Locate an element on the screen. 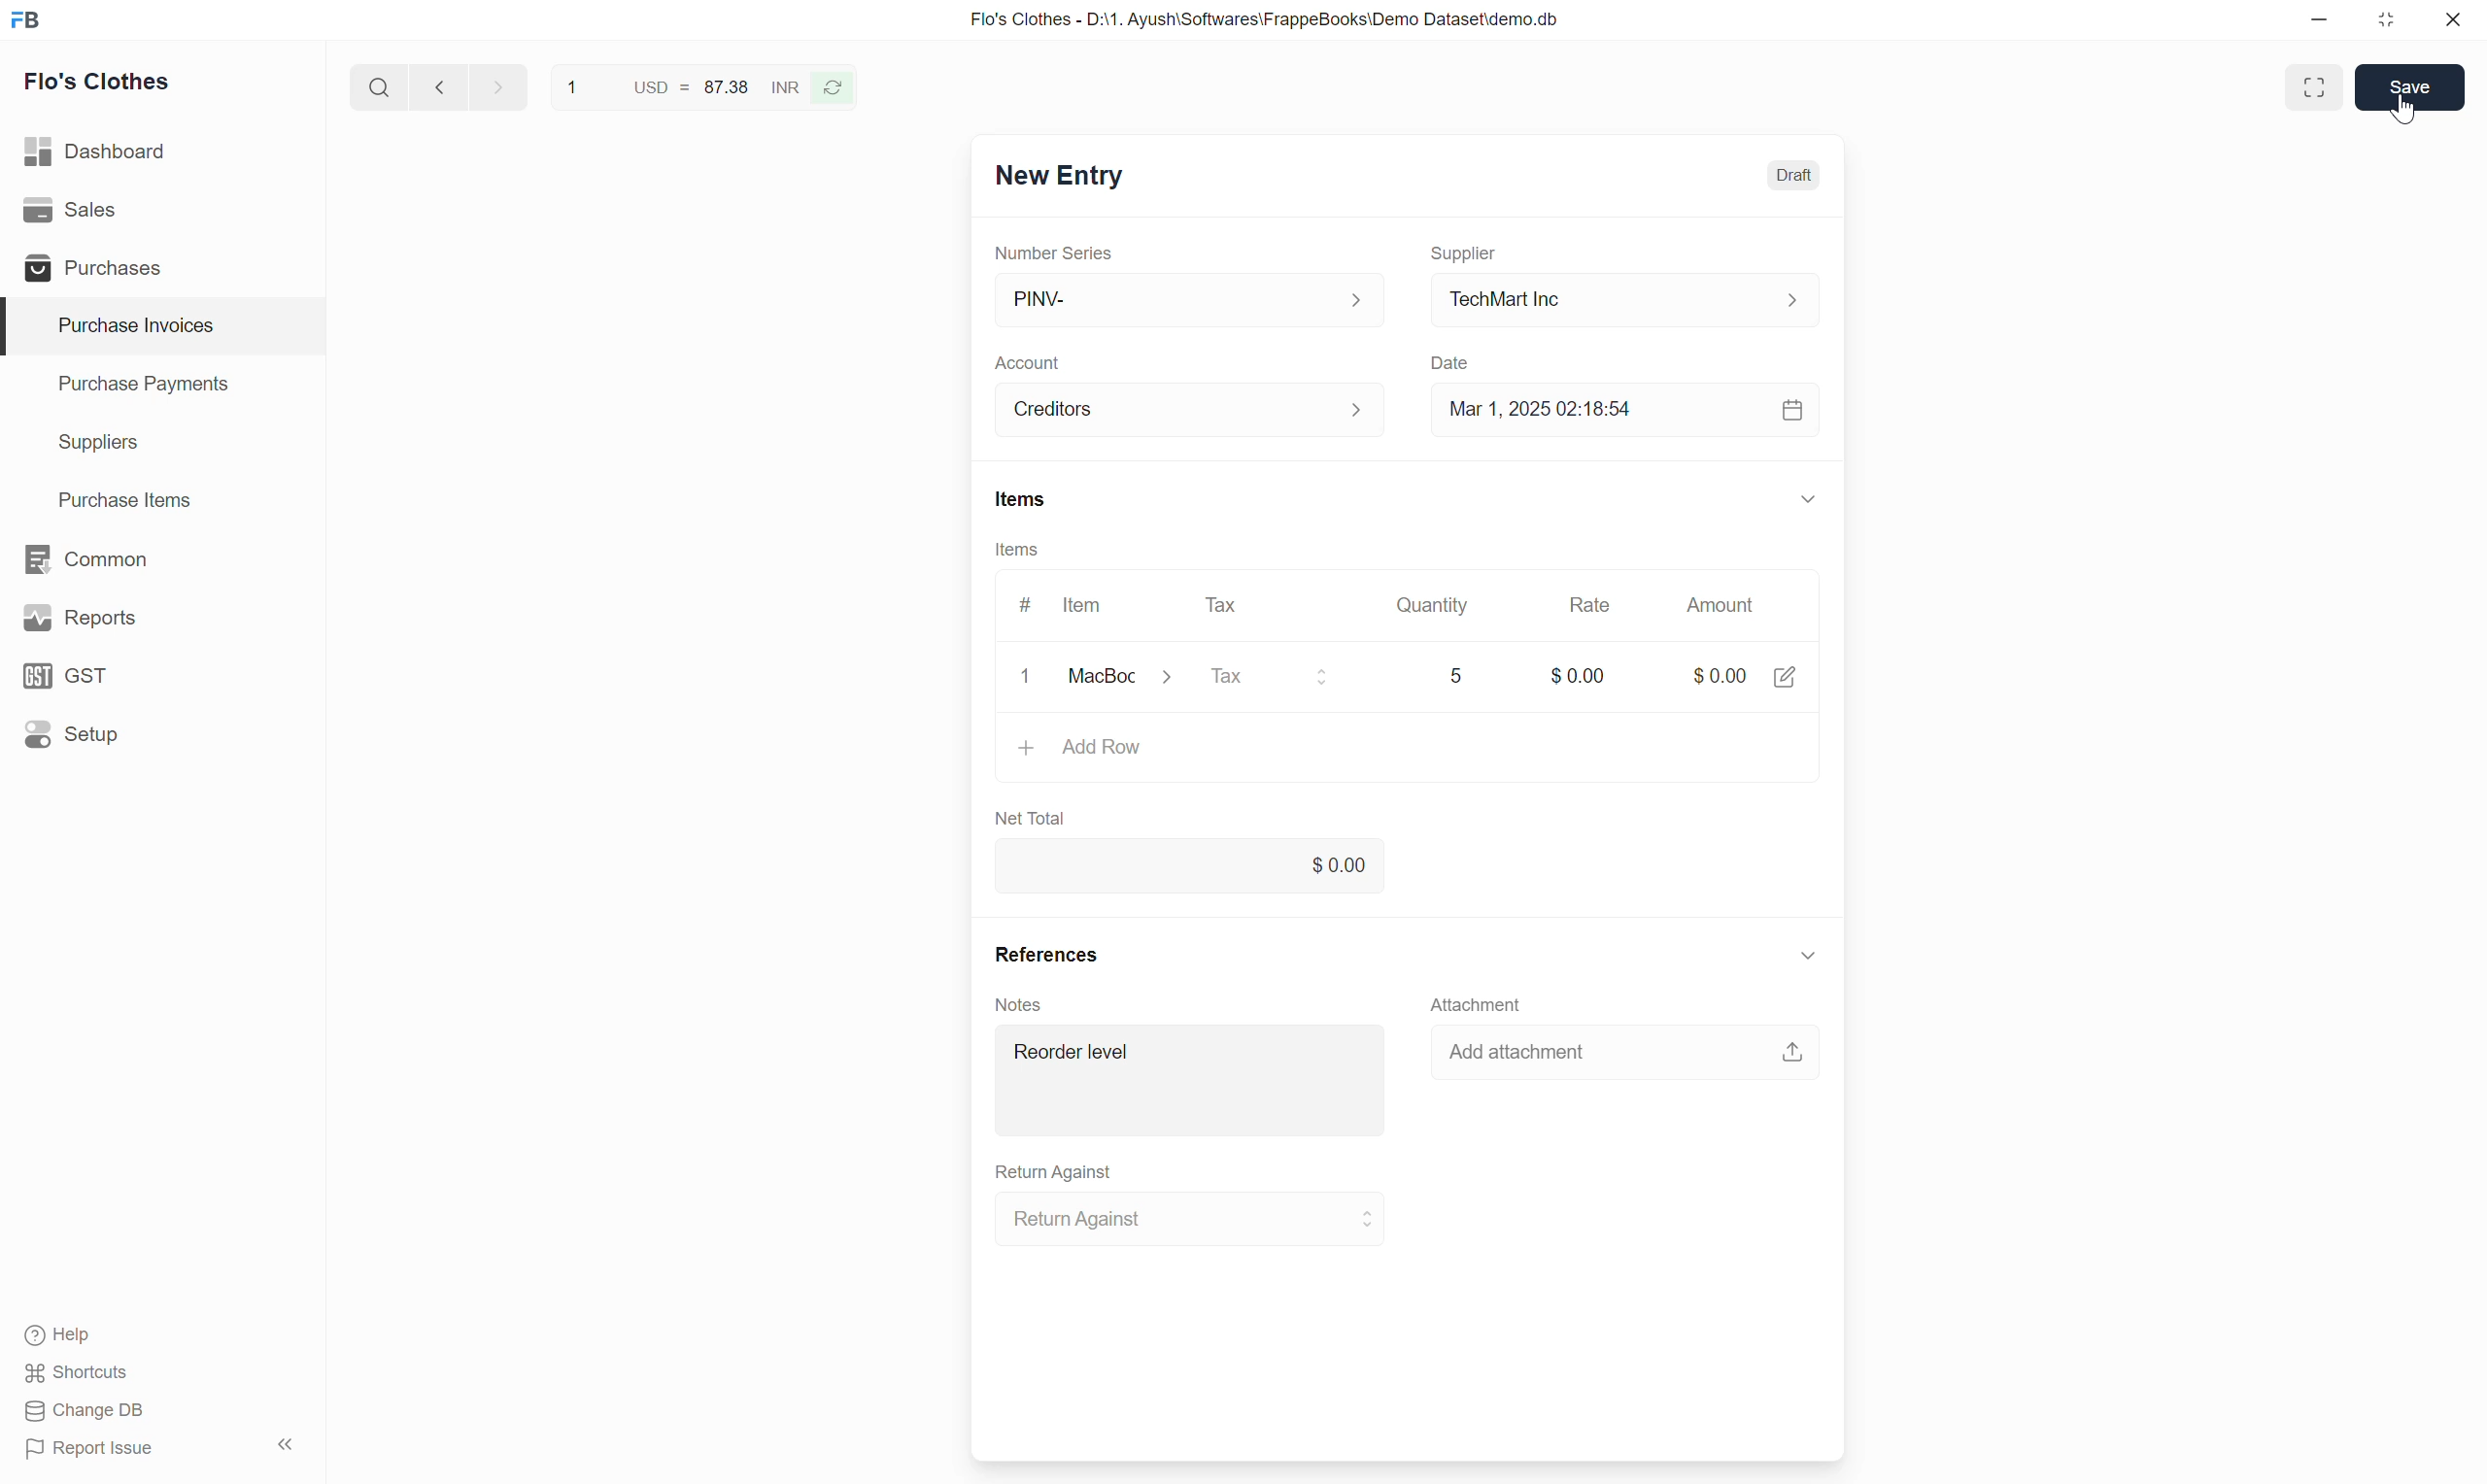 The width and height of the screenshot is (2487, 1484). Report Issue is located at coordinates (91, 1449).